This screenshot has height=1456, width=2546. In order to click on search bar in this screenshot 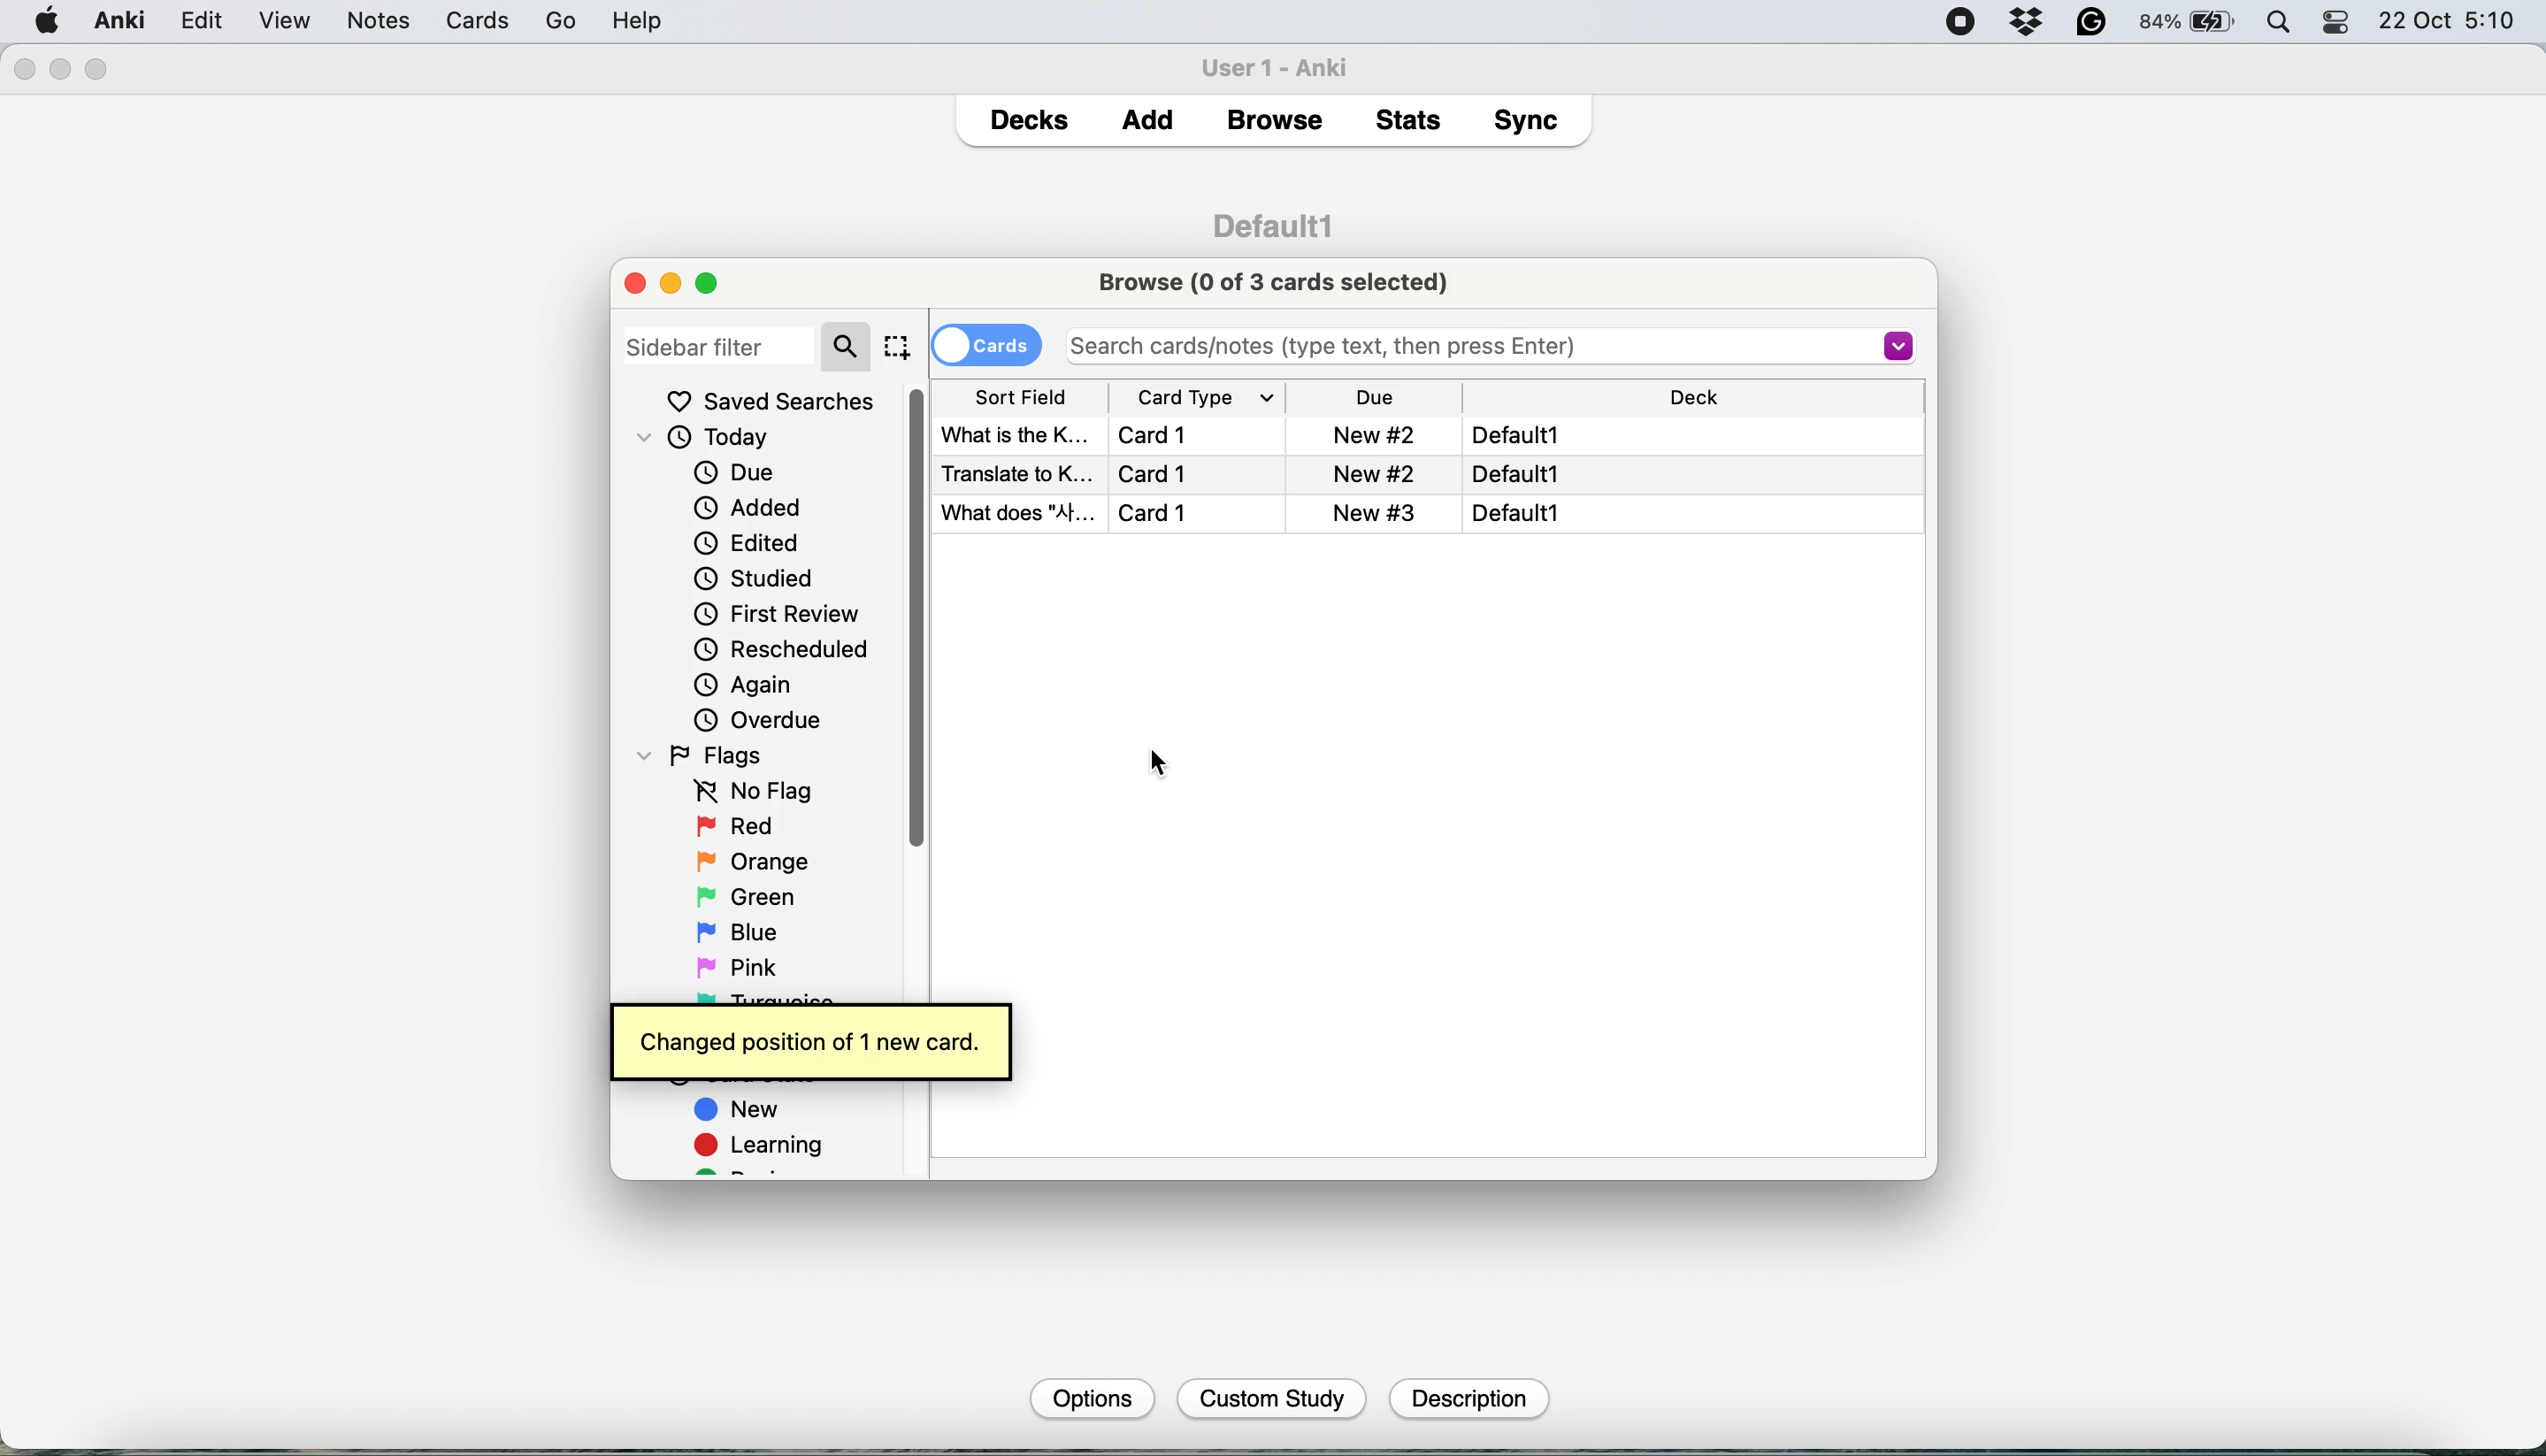, I will do `click(1482, 344)`.